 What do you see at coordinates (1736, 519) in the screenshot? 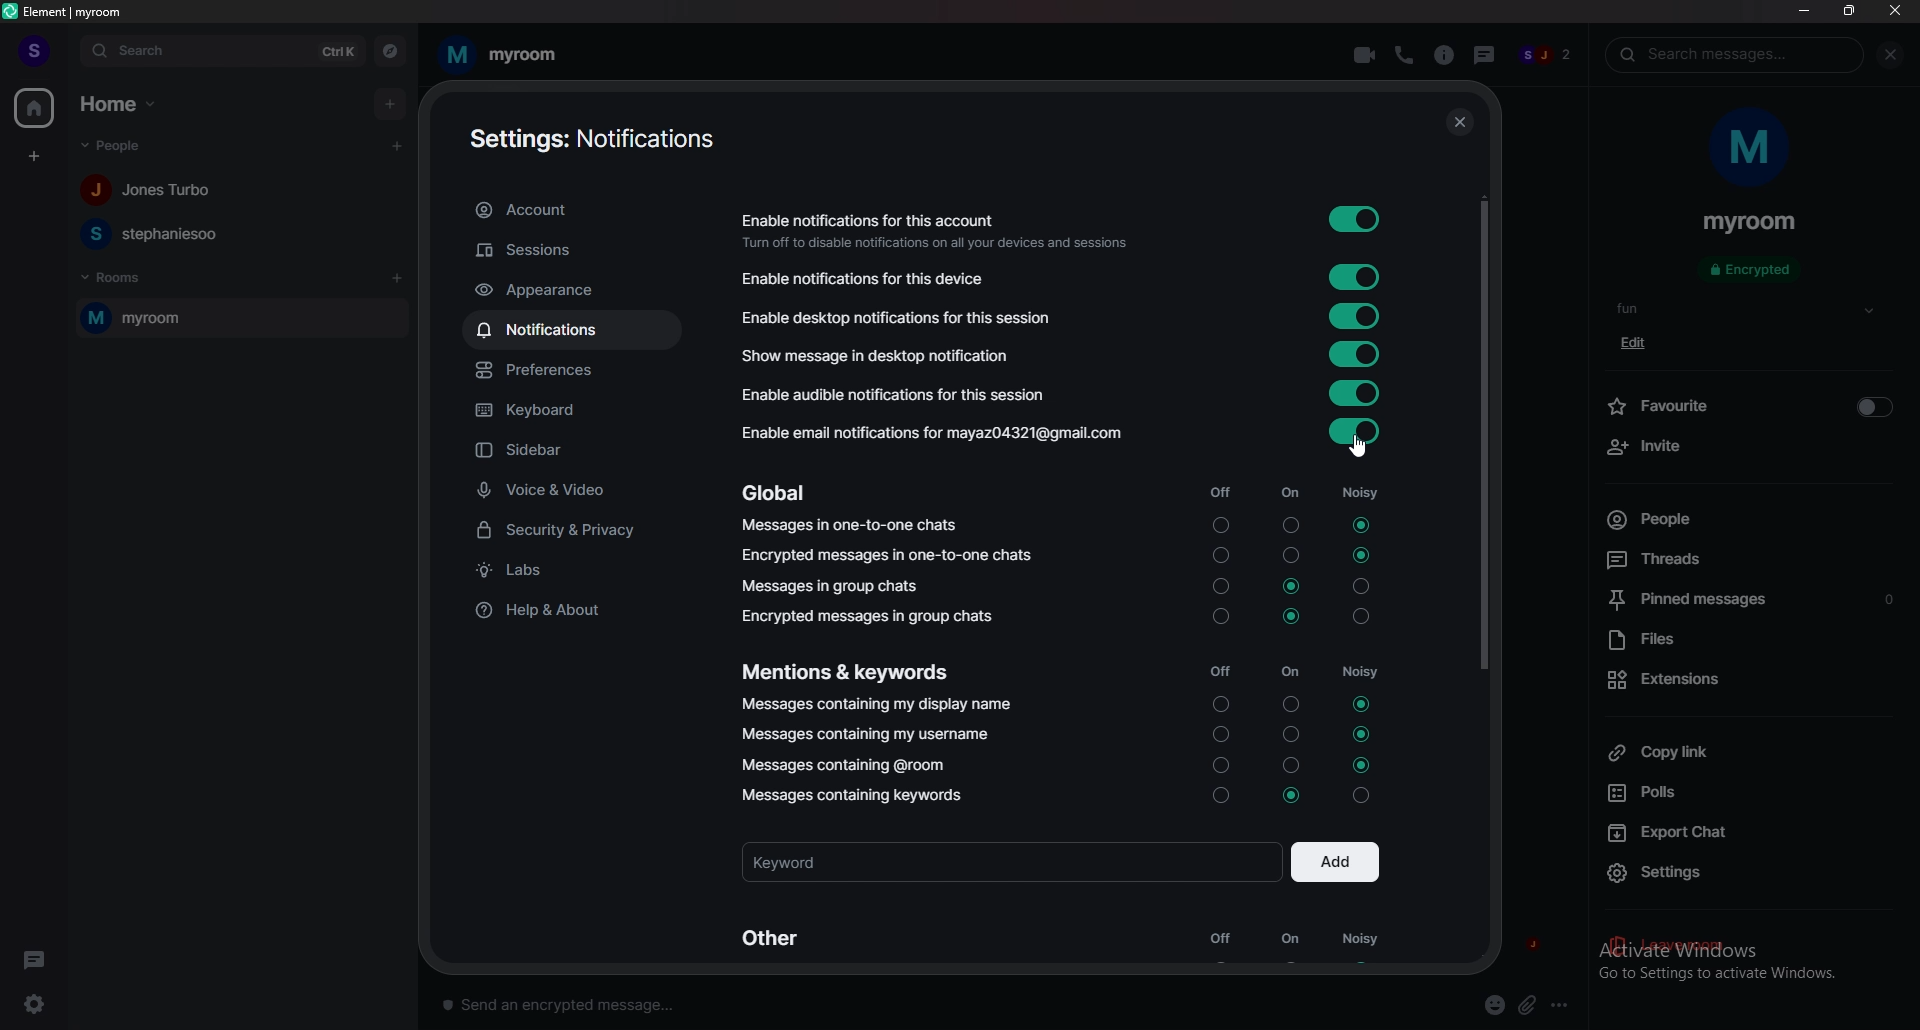
I see `people` at bounding box center [1736, 519].